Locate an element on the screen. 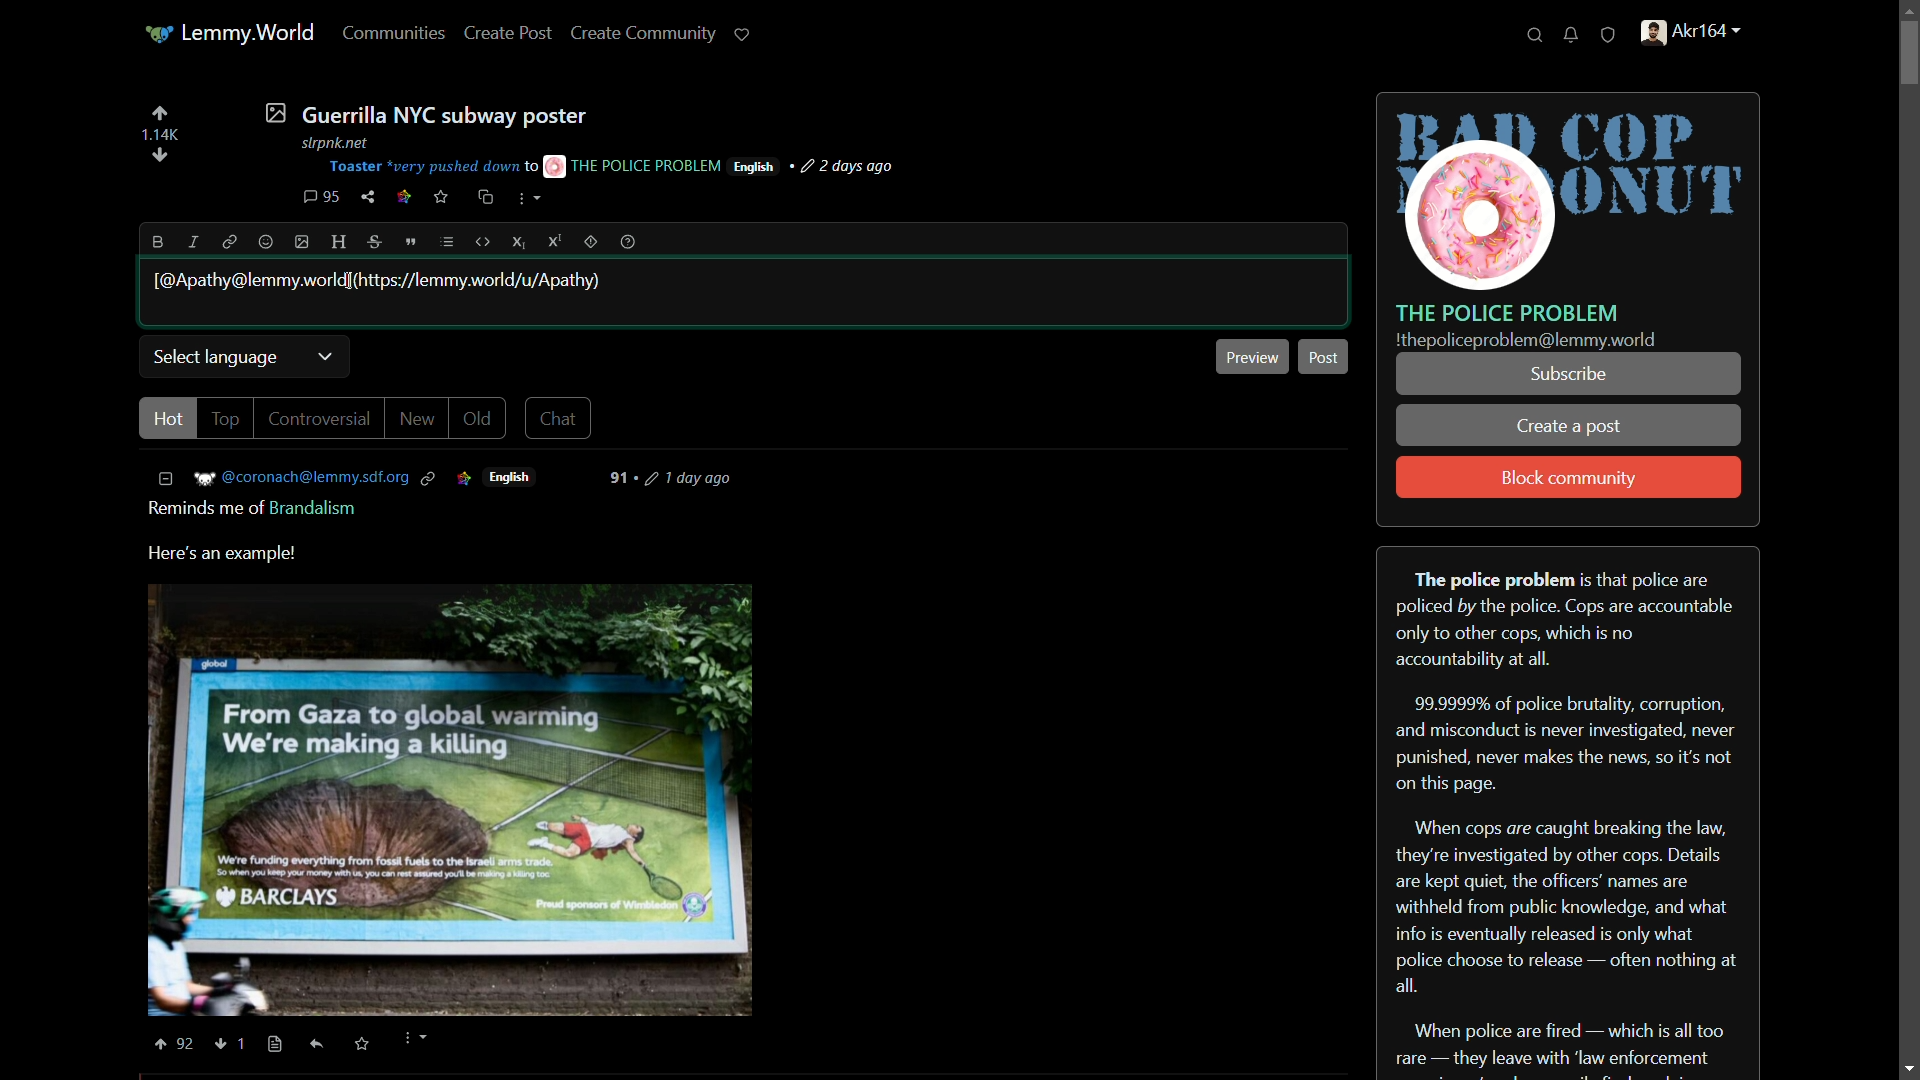  THE POLICE PROBLEM is located at coordinates (634, 165).